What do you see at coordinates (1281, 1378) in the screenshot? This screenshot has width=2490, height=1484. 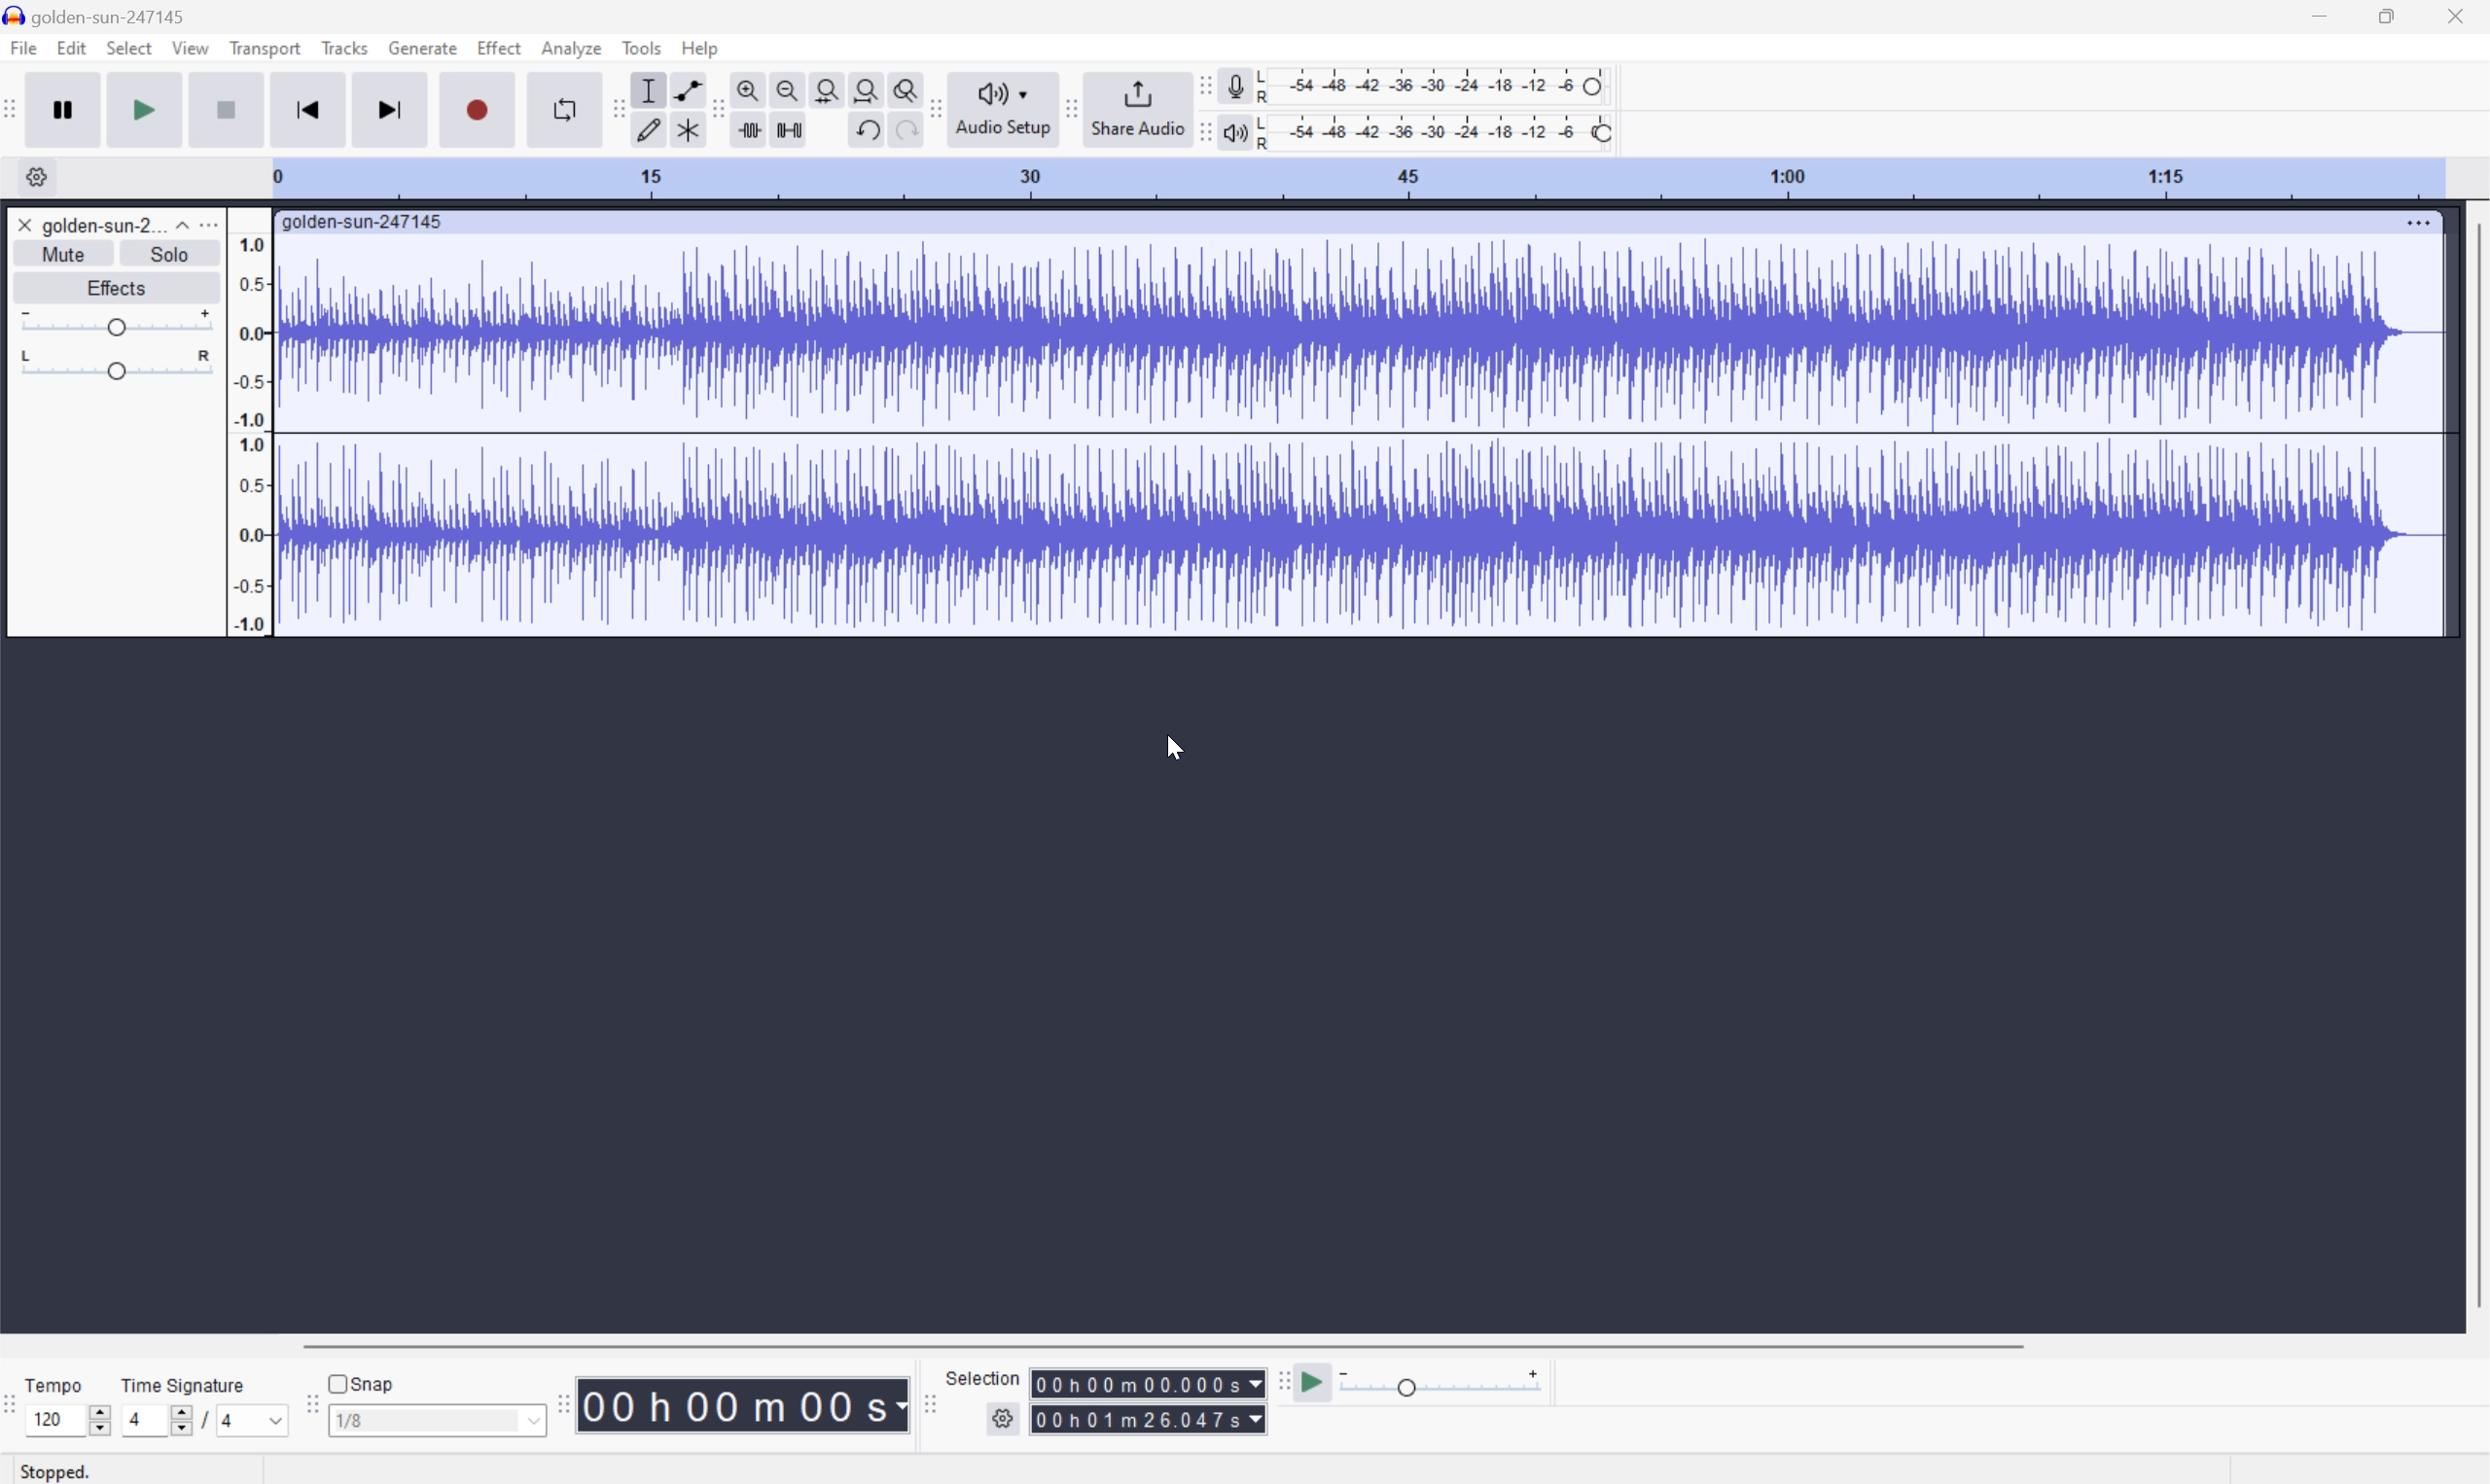 I see `Audacity play at speed toolbar` at bounding box center [1281, 1378].